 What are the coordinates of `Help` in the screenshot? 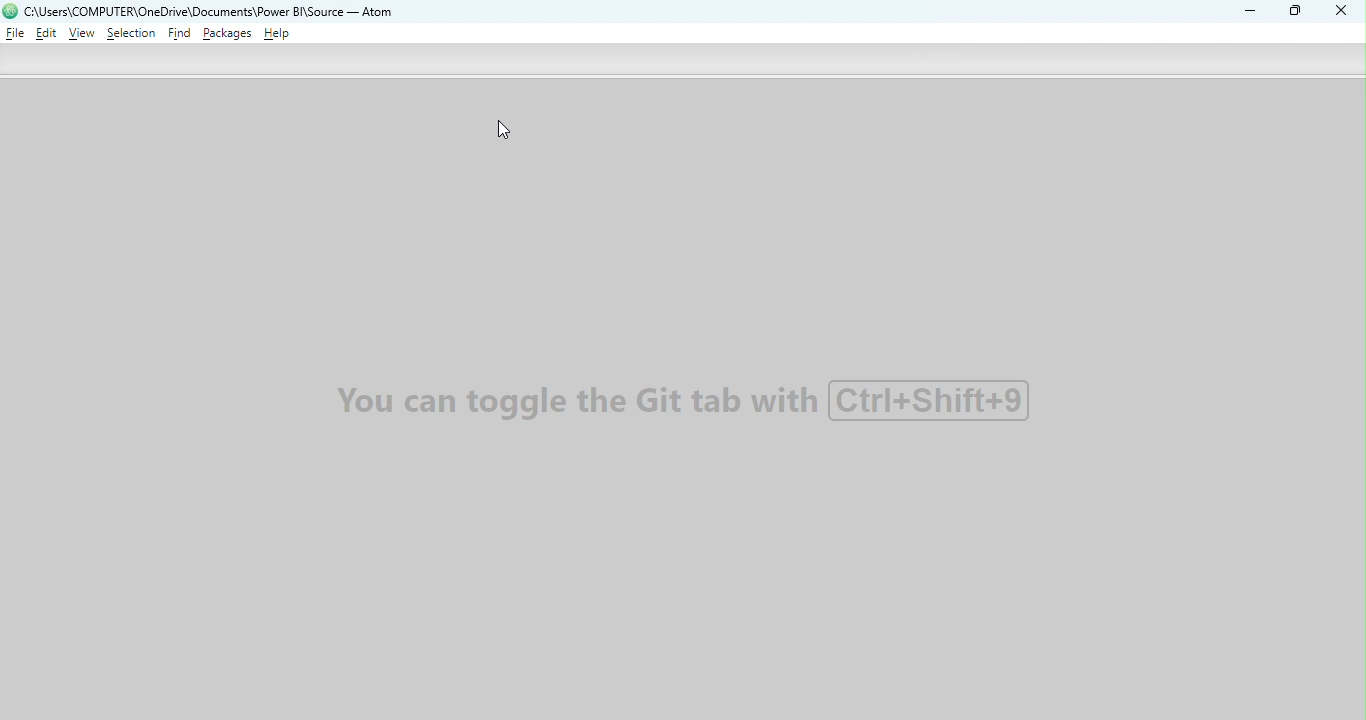 It's located at (278, 34).